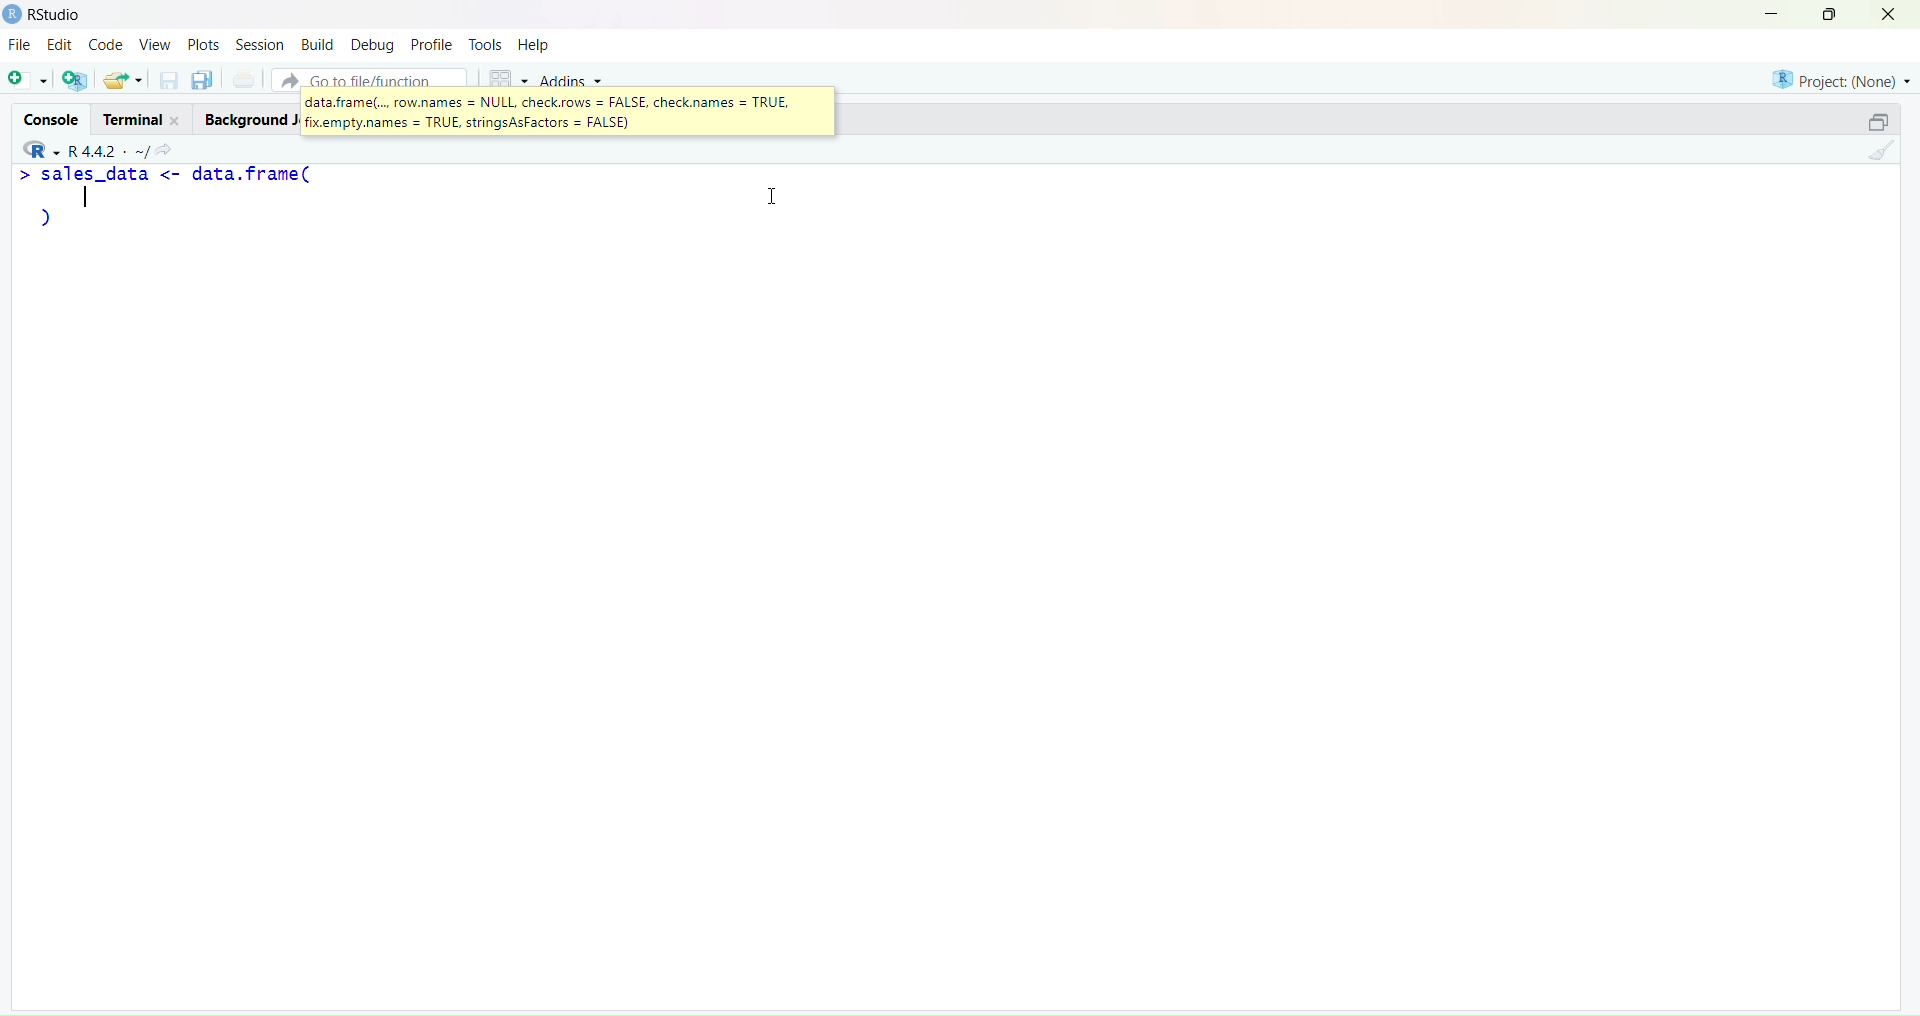 The image size is (1920, 1016). I want to click on print, so click(244, 82).